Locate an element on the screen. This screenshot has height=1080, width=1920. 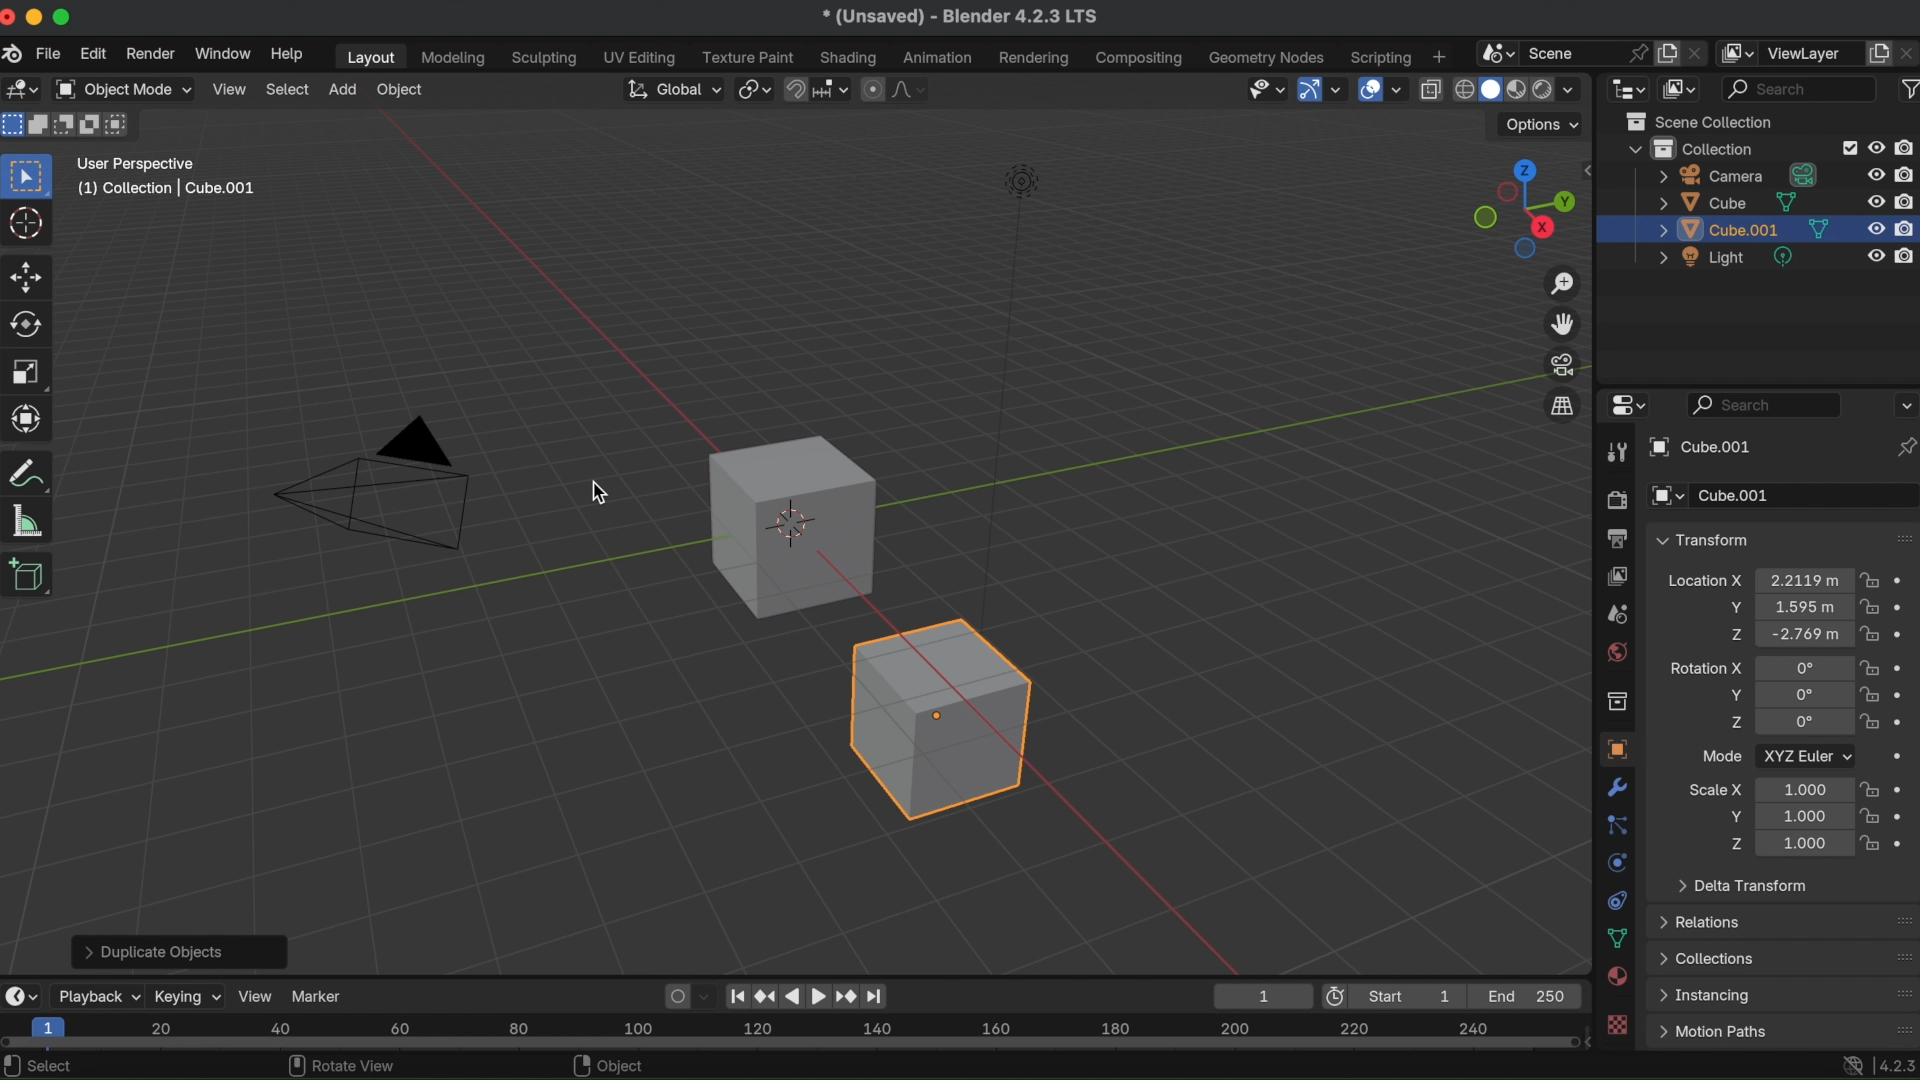
move is located at coordinates (28, 275).